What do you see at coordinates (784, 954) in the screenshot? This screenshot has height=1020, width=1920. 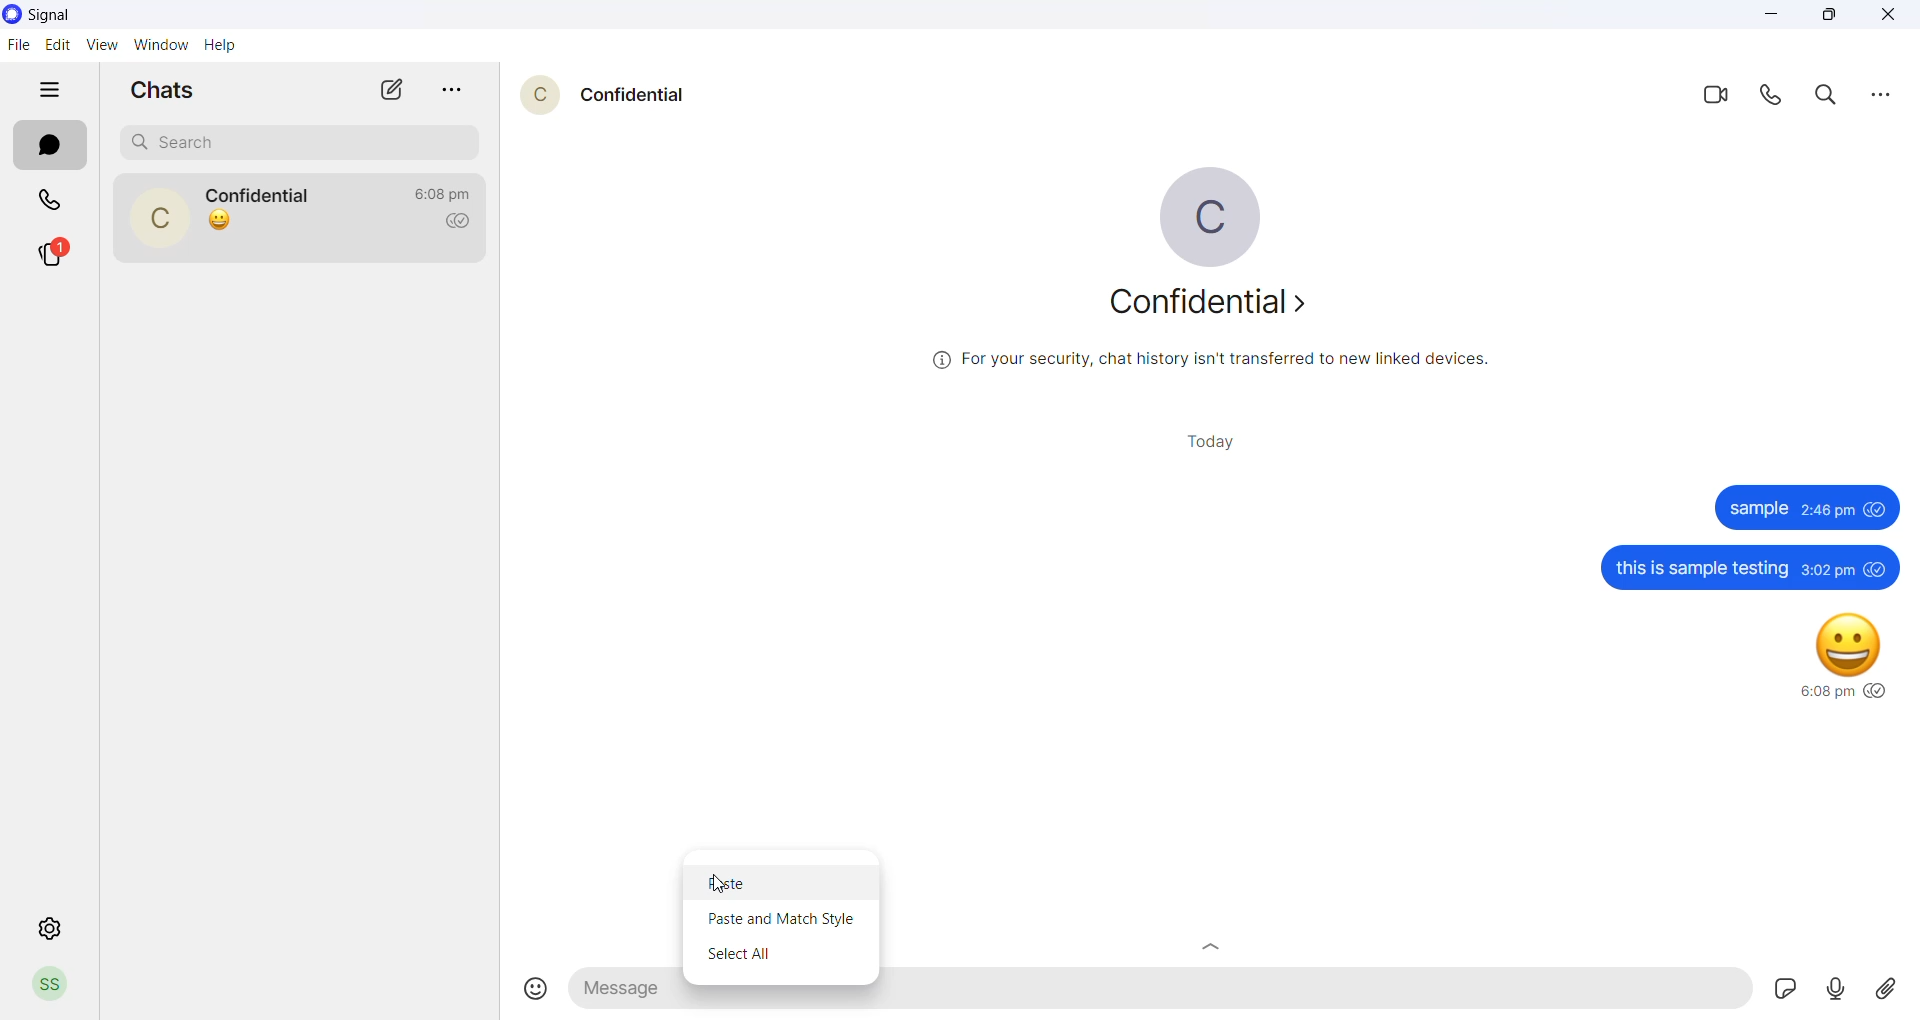 I see `select all` at bounding box center [784, 954].